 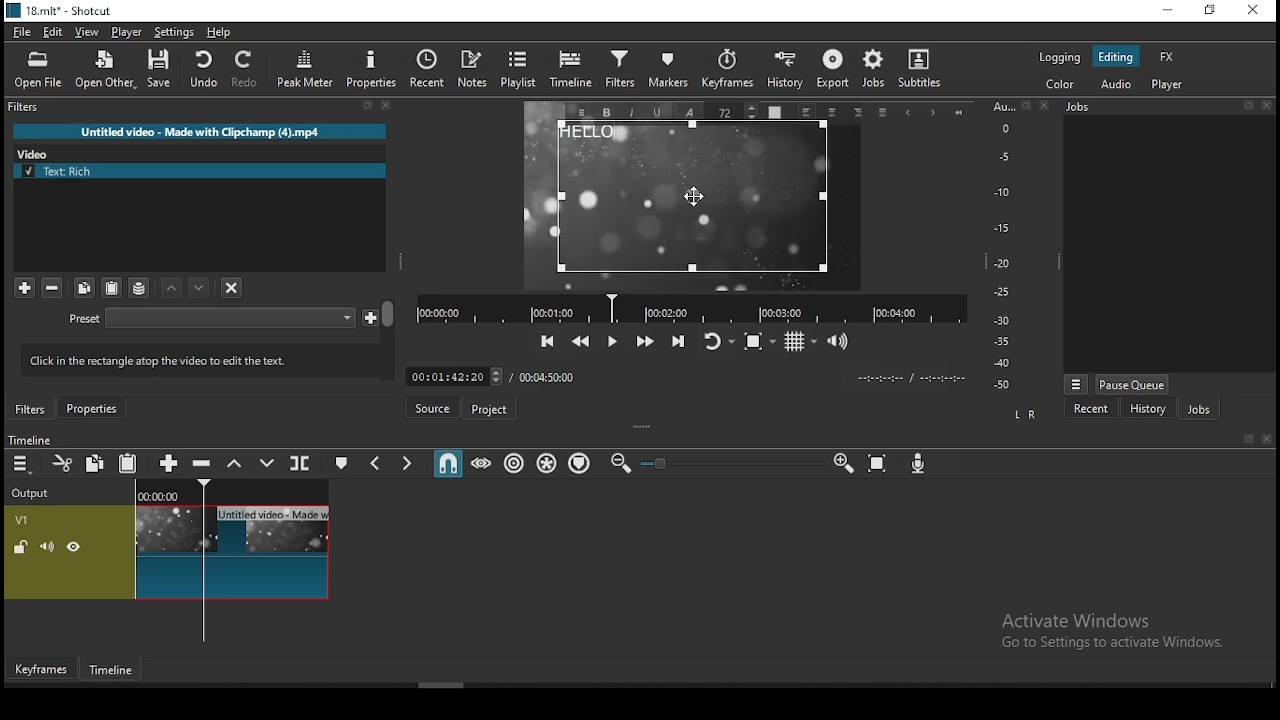 I want to click on ripple markers, so click(x=582, y=464).